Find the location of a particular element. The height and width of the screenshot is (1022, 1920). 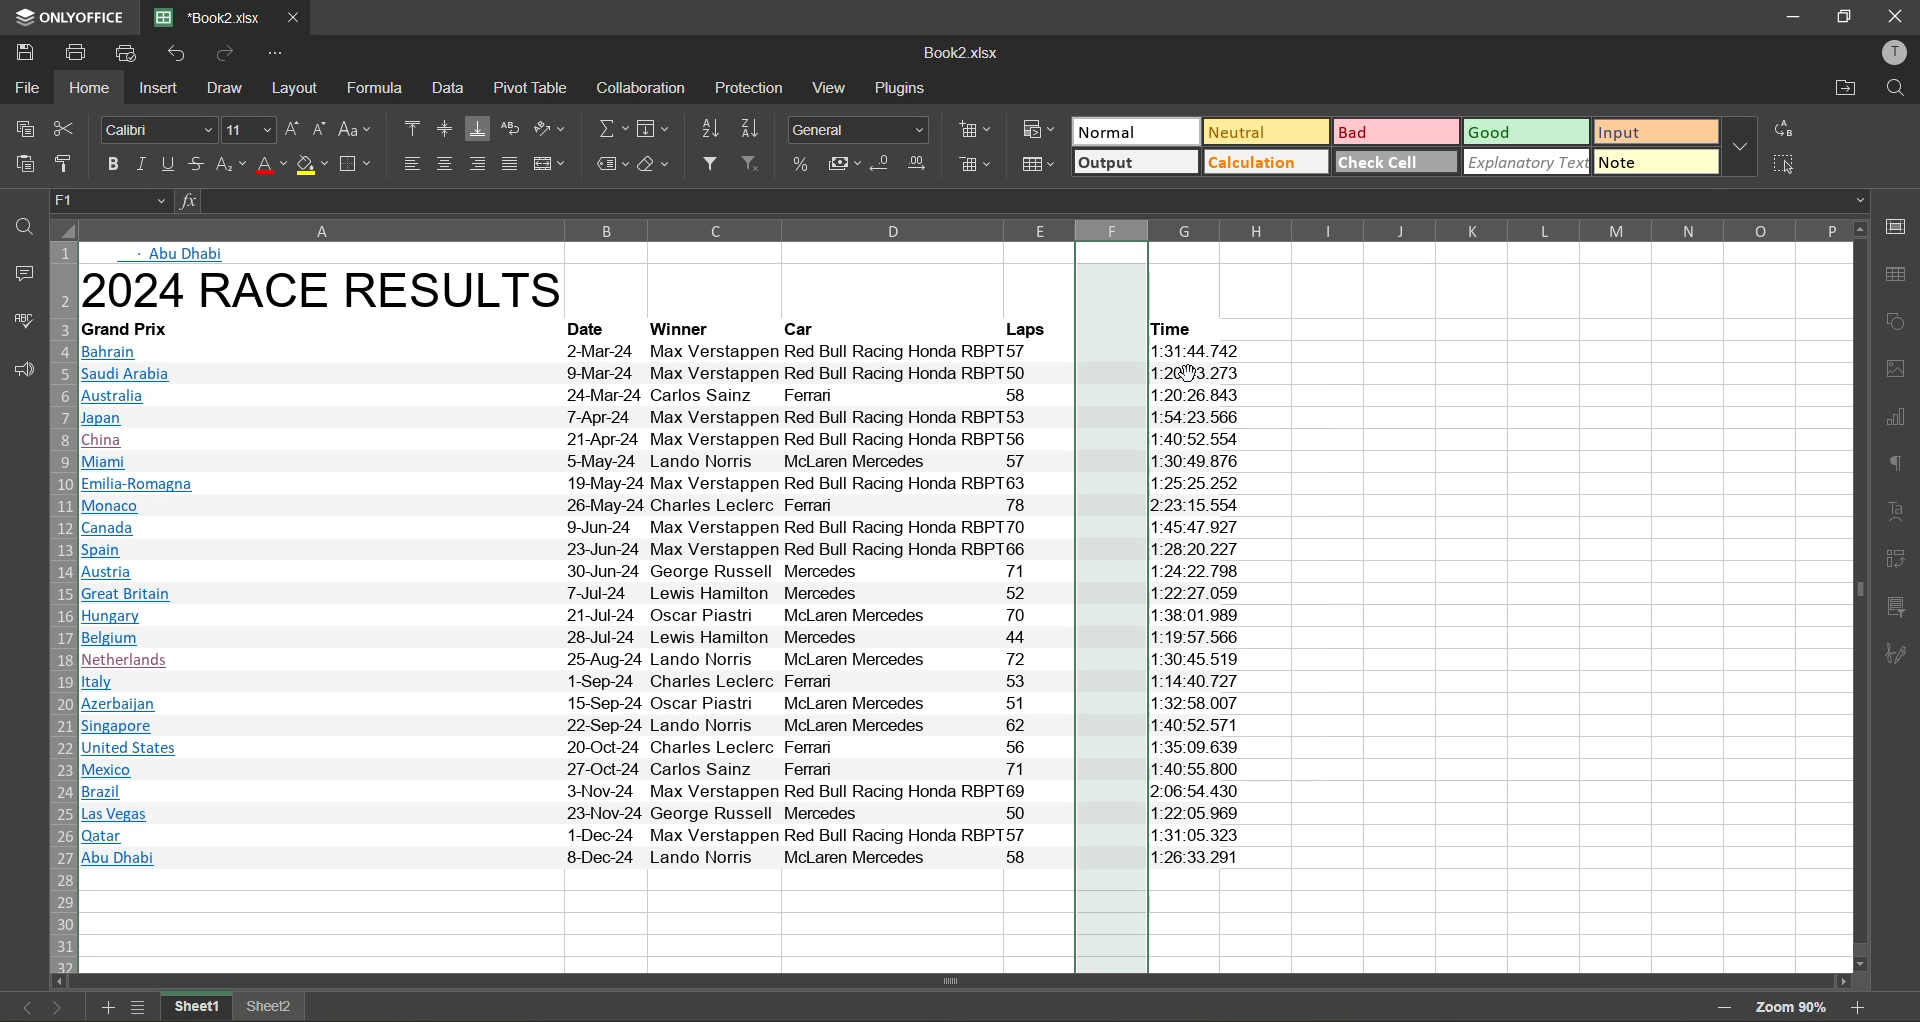

close is located at coordinates (1895, 15).